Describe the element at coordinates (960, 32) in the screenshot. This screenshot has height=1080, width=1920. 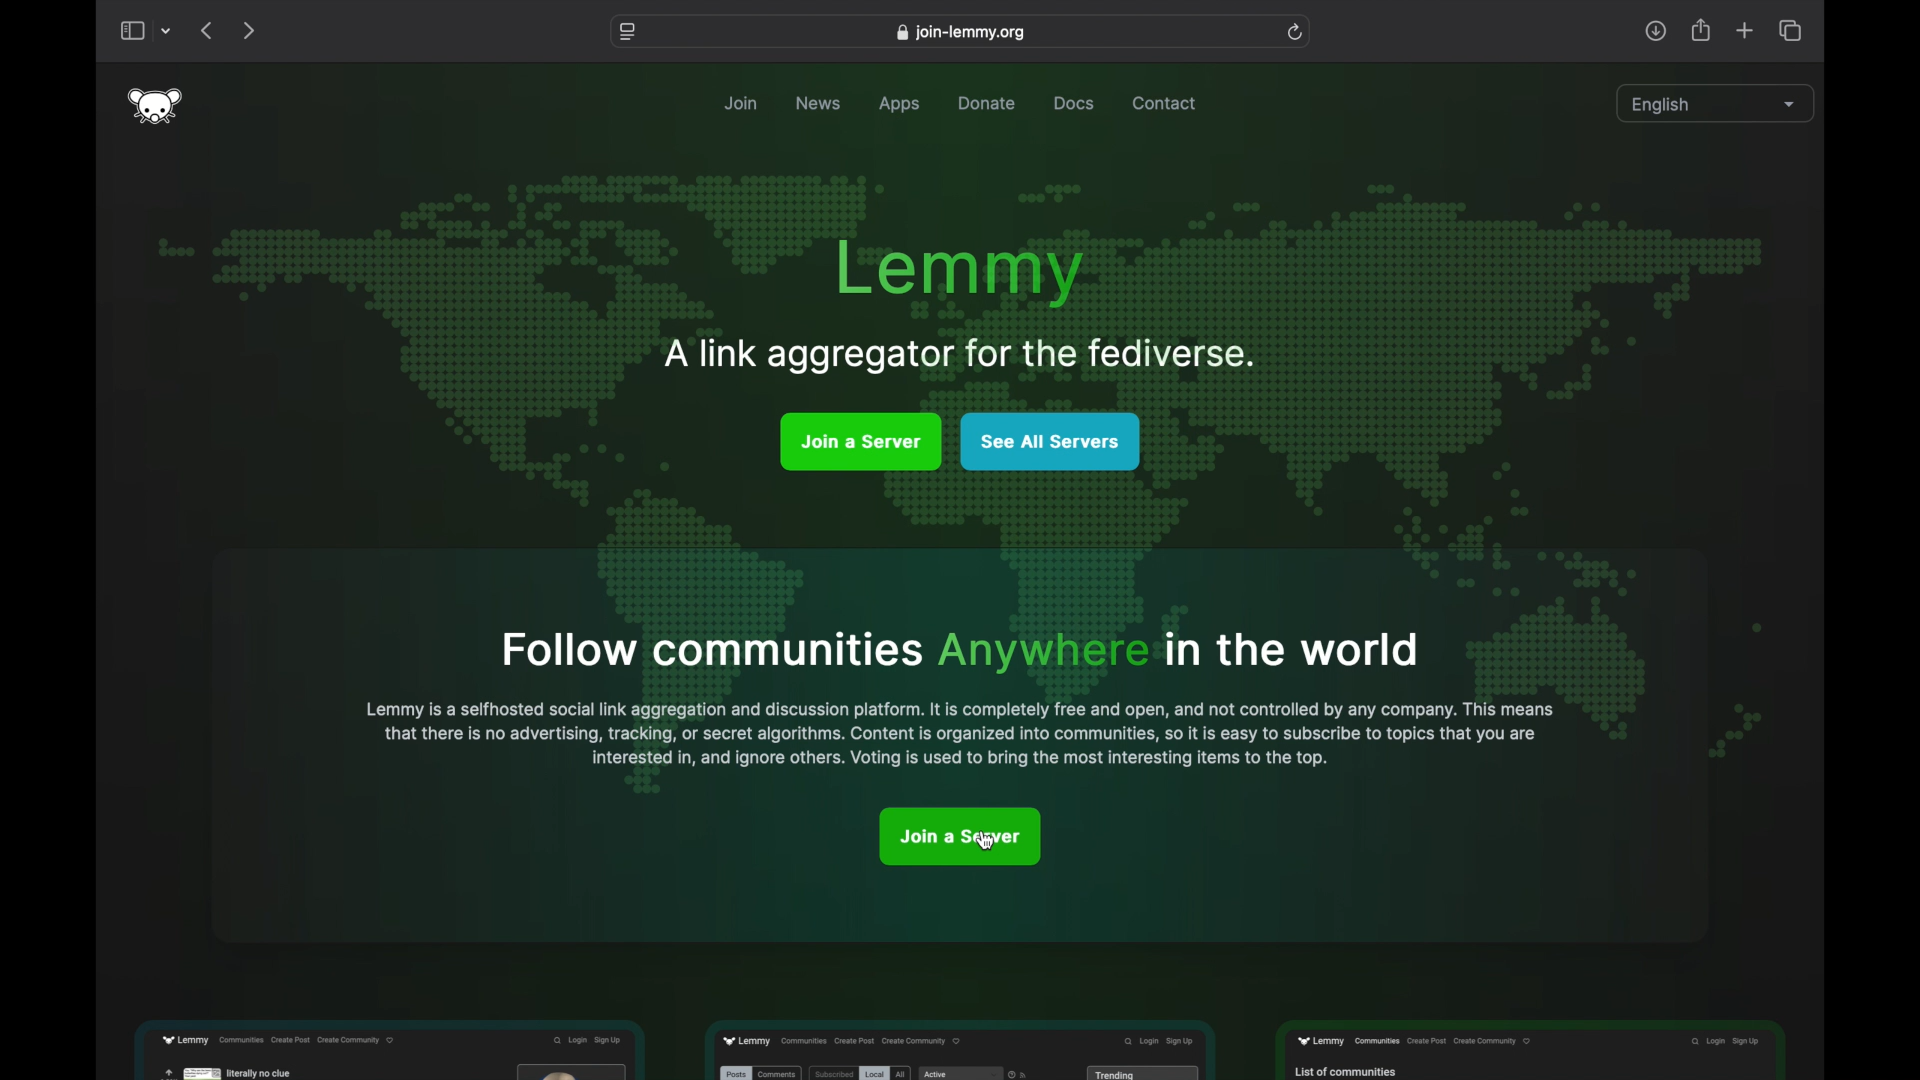
I see `web address` at that location.